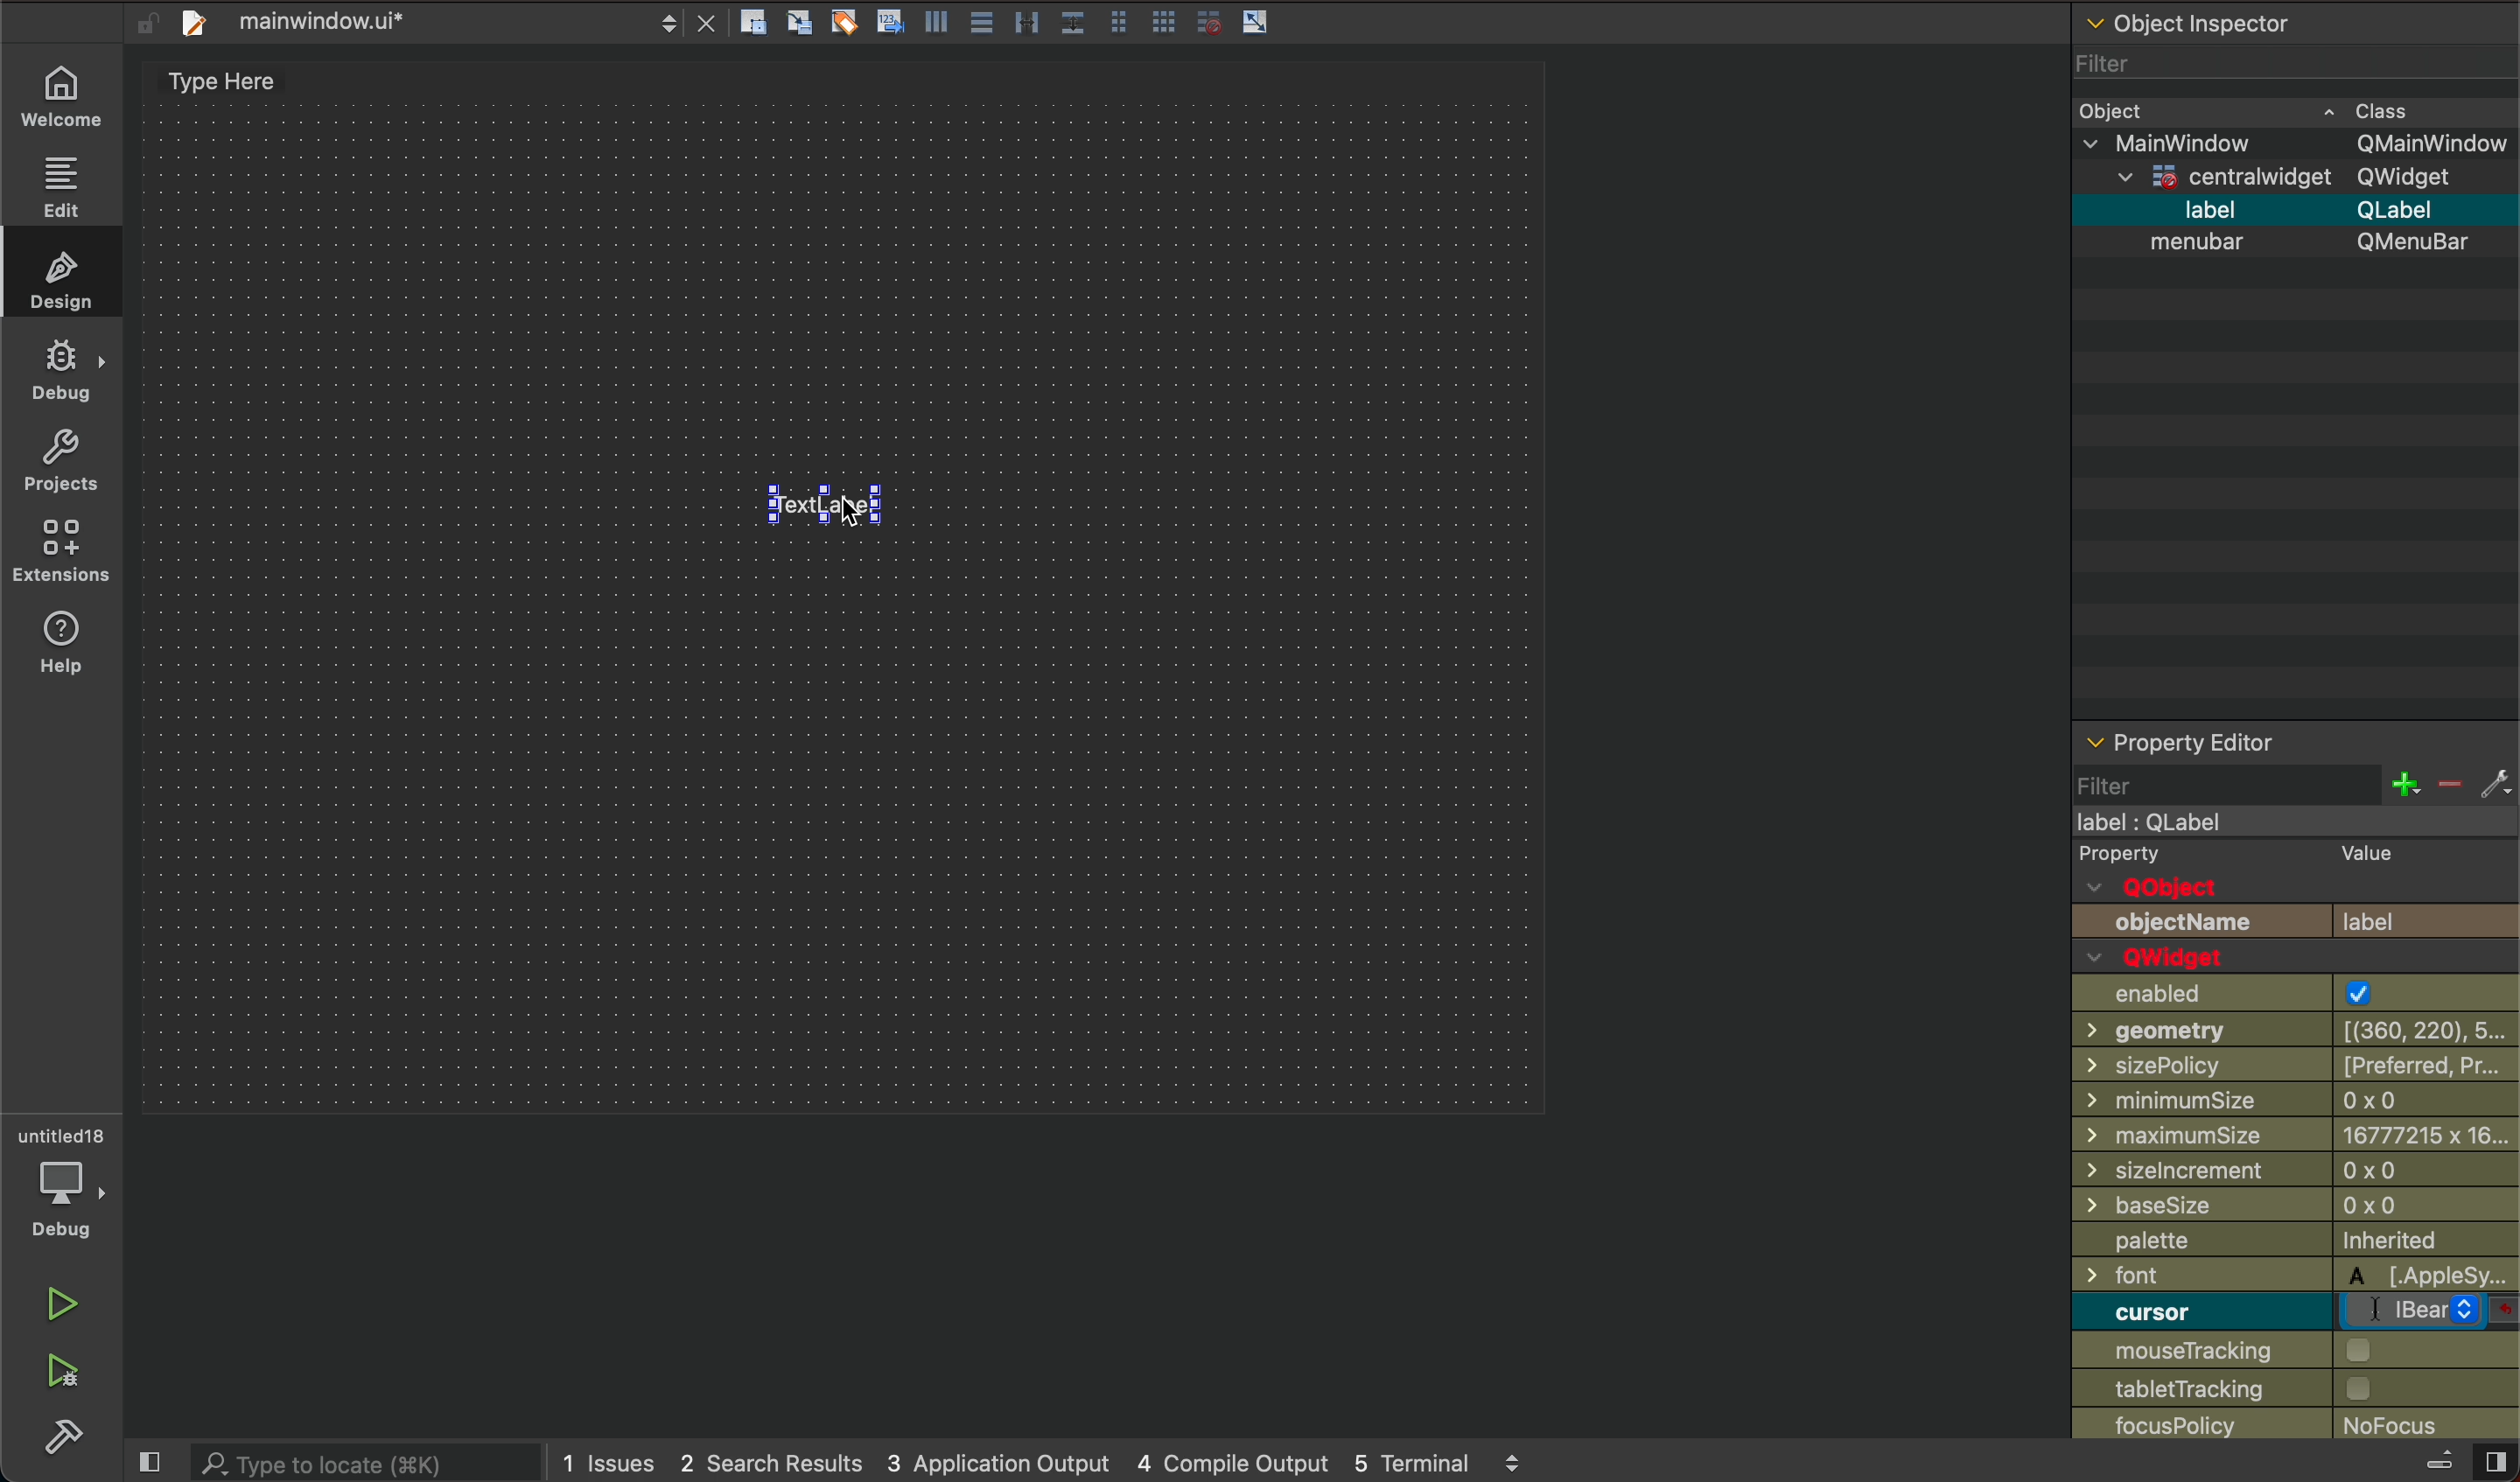 The image size is (2520, 1482). I want to click on 1 issues, so click(605, 1459).